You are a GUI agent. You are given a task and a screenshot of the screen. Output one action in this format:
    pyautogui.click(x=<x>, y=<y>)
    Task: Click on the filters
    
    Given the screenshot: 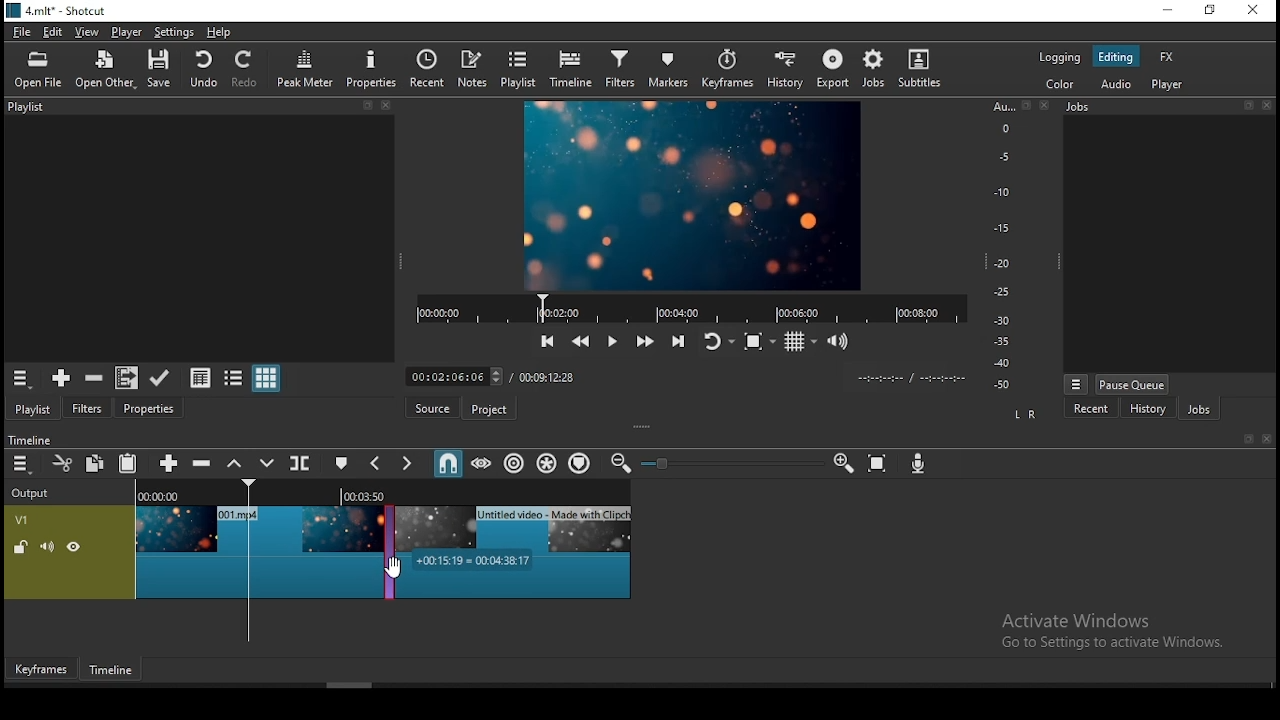 What is the action you would take?
    pyautogui.click(x=90, y=406)
    